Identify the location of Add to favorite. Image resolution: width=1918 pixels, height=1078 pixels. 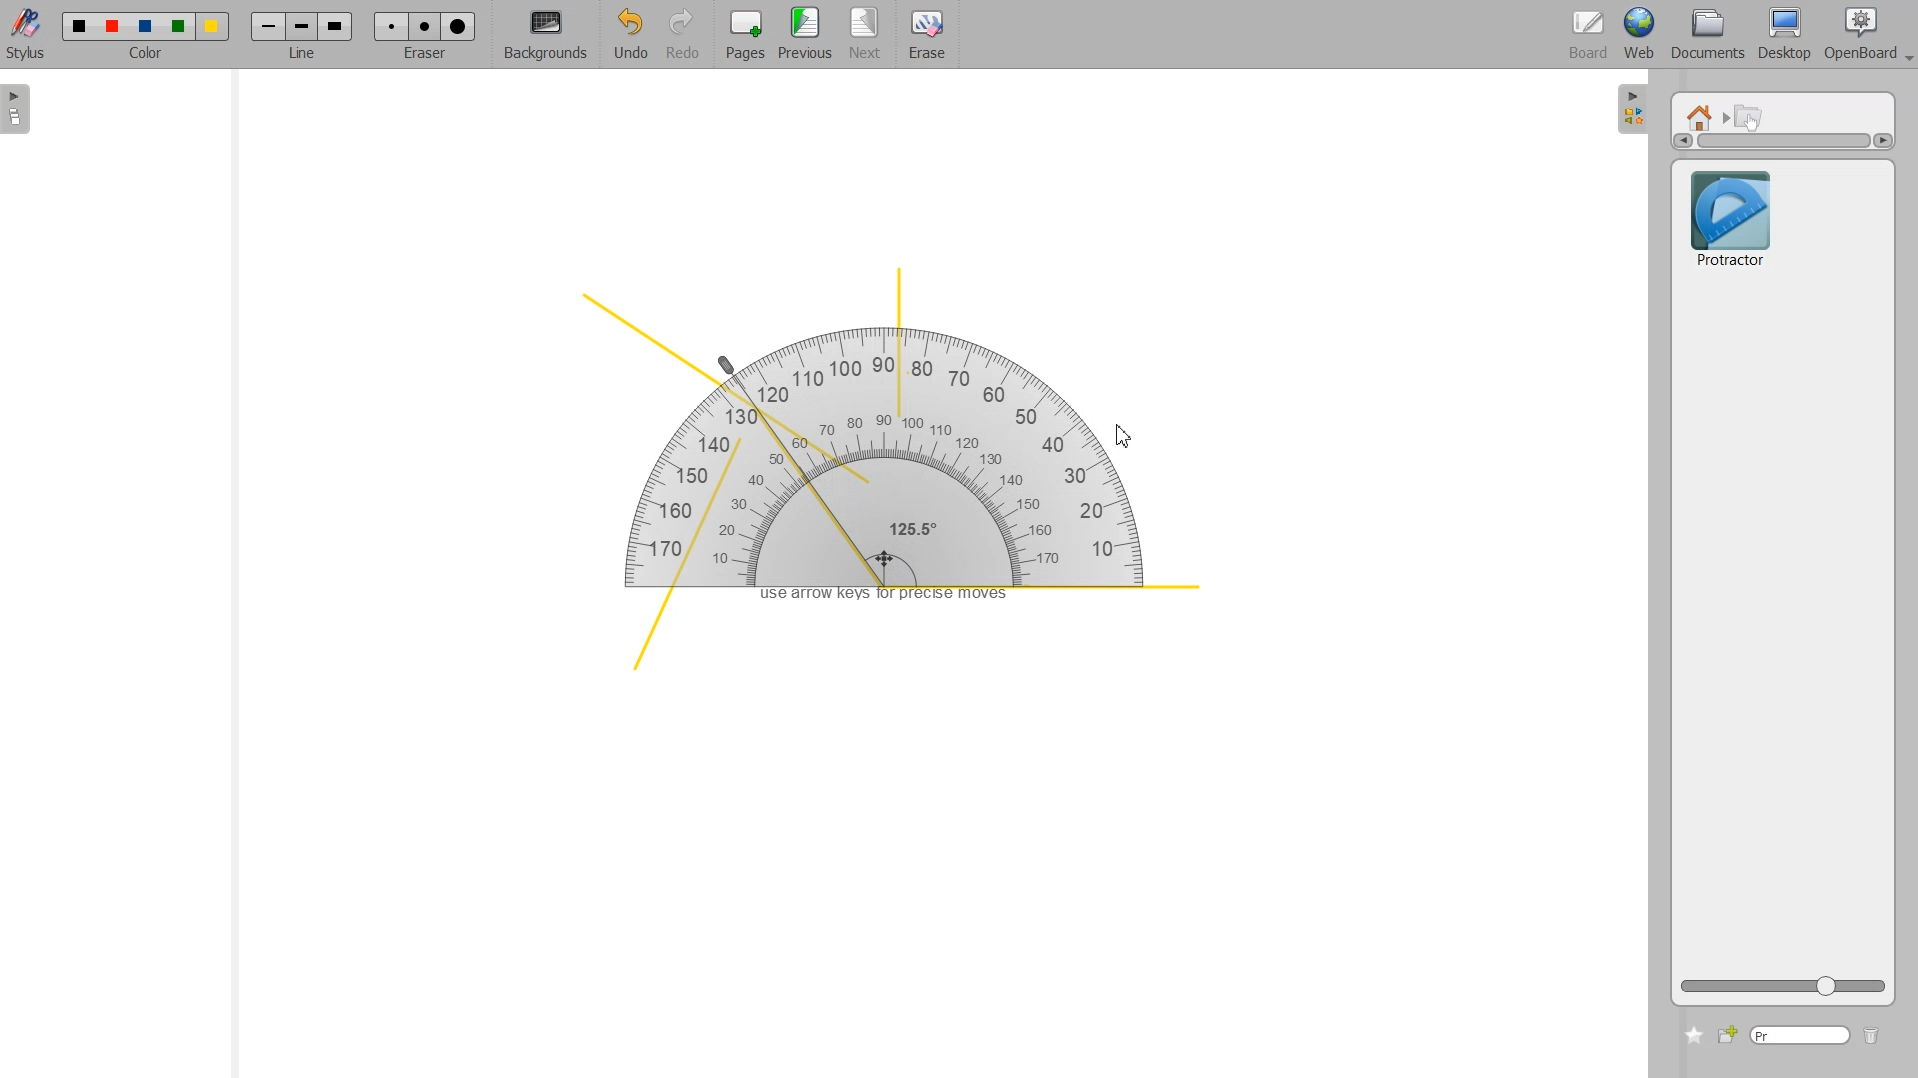
(1693, 1035).